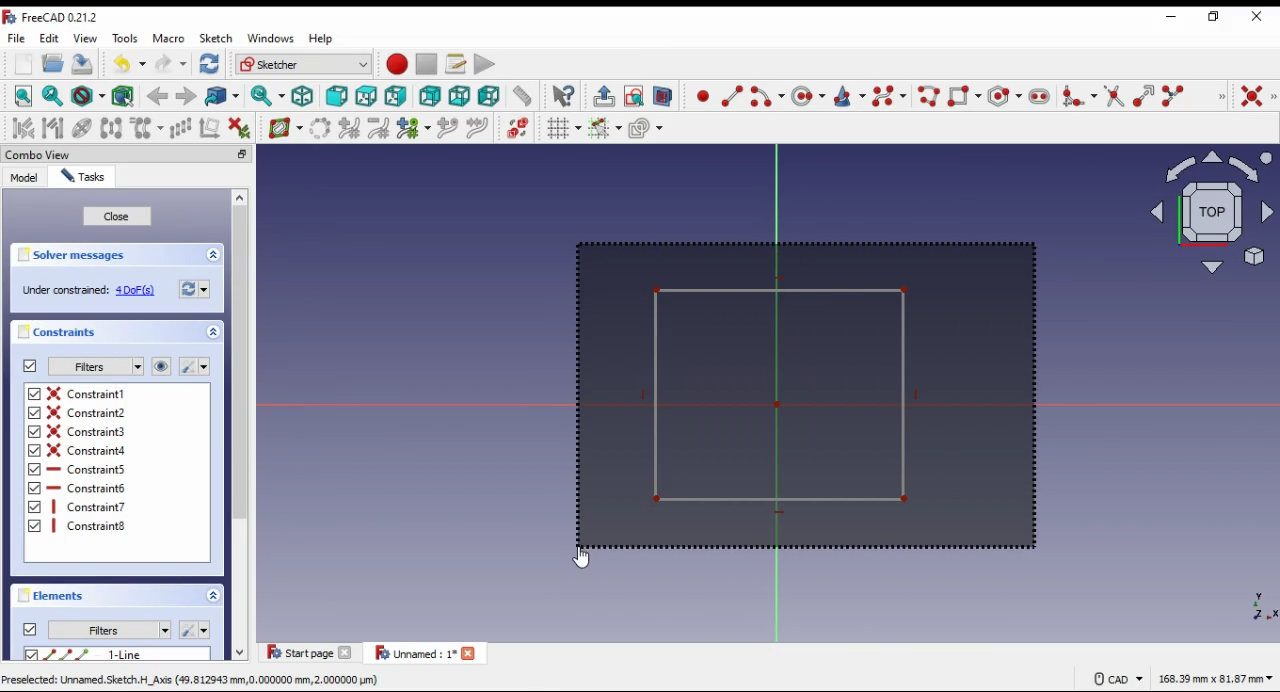 The width and height of the screenshot is (1280, 692). I want to click on select associated geometry, so click(125, 95).